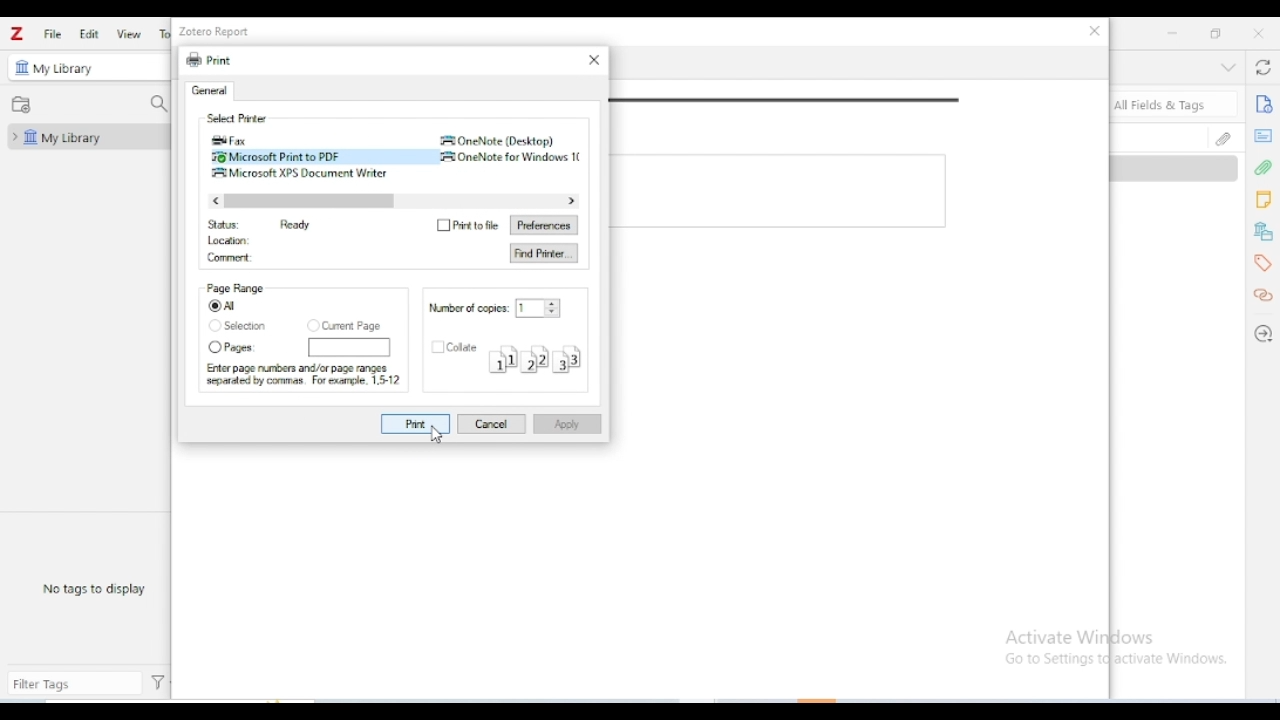  What do you see at coordinates (530, 308) in the screenshot?
I see `input number of copies` at bounding box center [530, 308].